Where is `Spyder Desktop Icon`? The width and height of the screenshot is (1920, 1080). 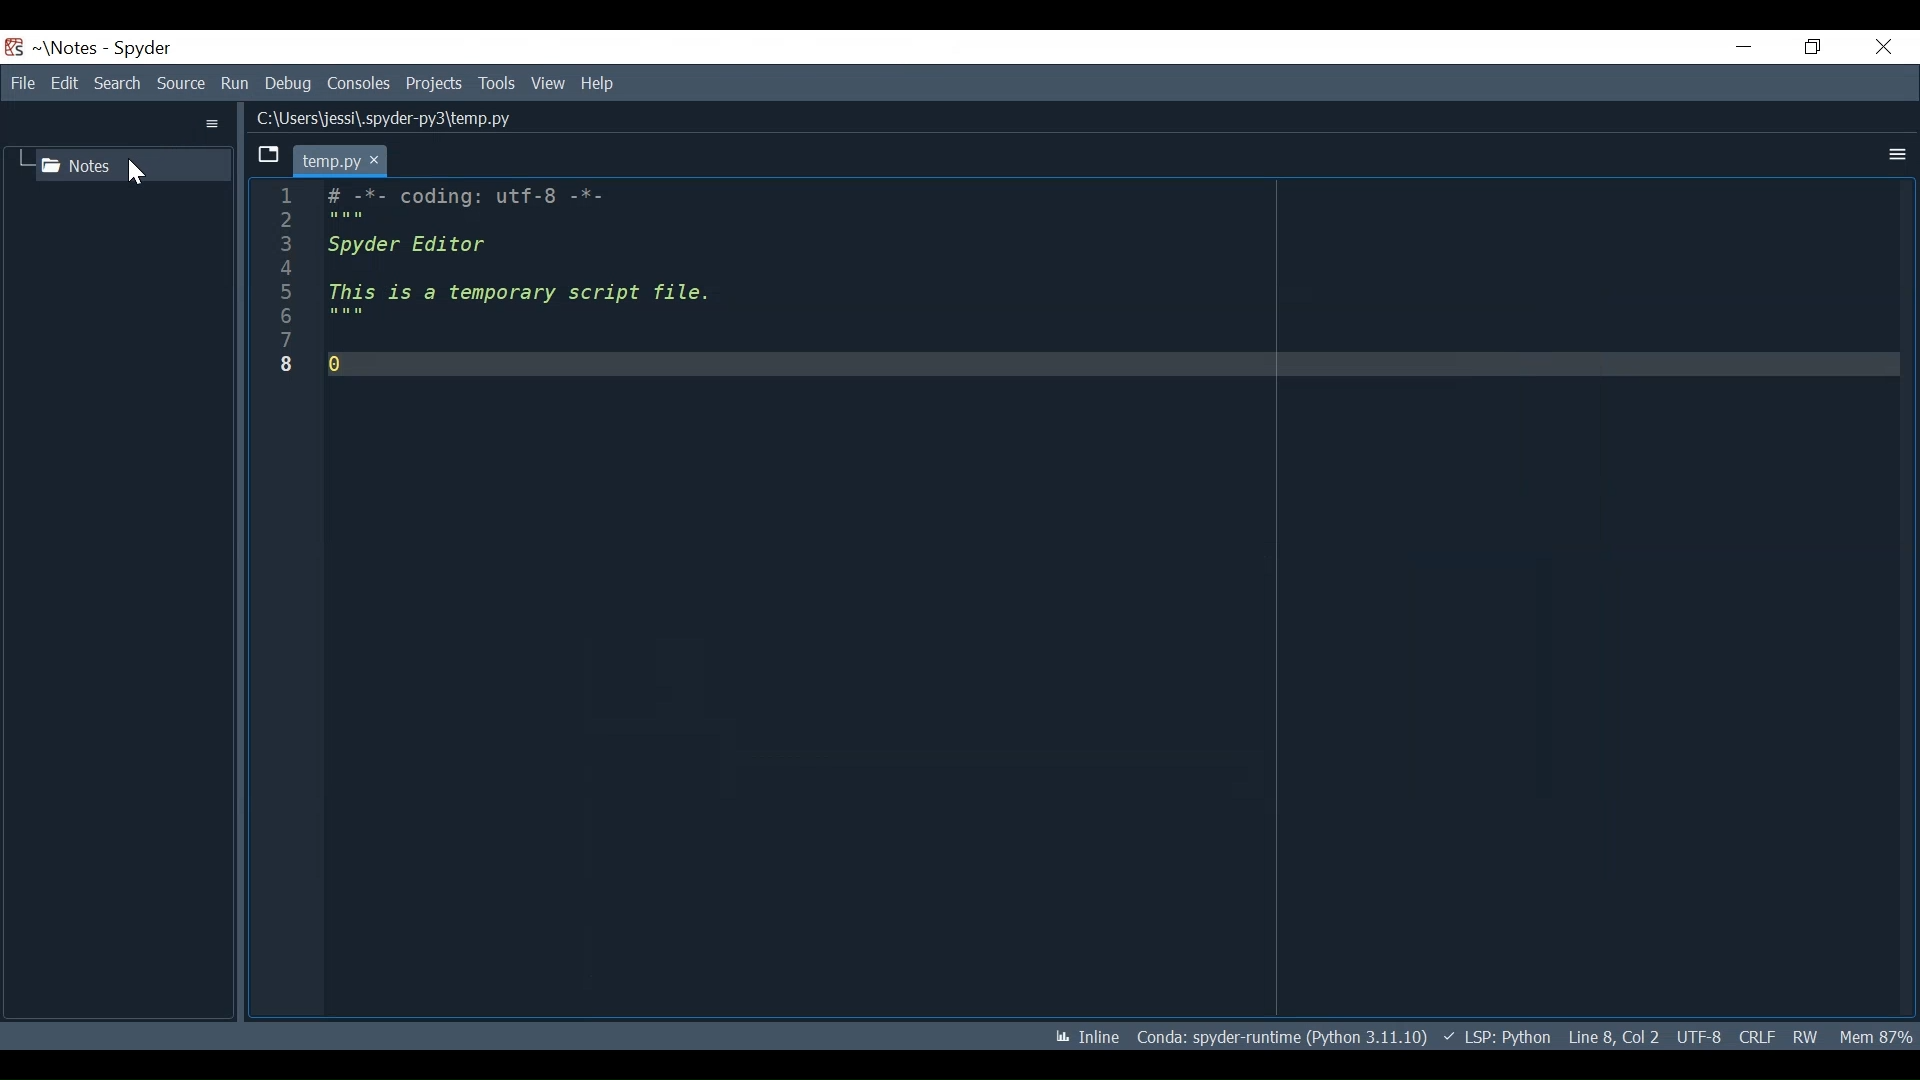 Spyder Desktop Icon is located at coordinates (14, 45).